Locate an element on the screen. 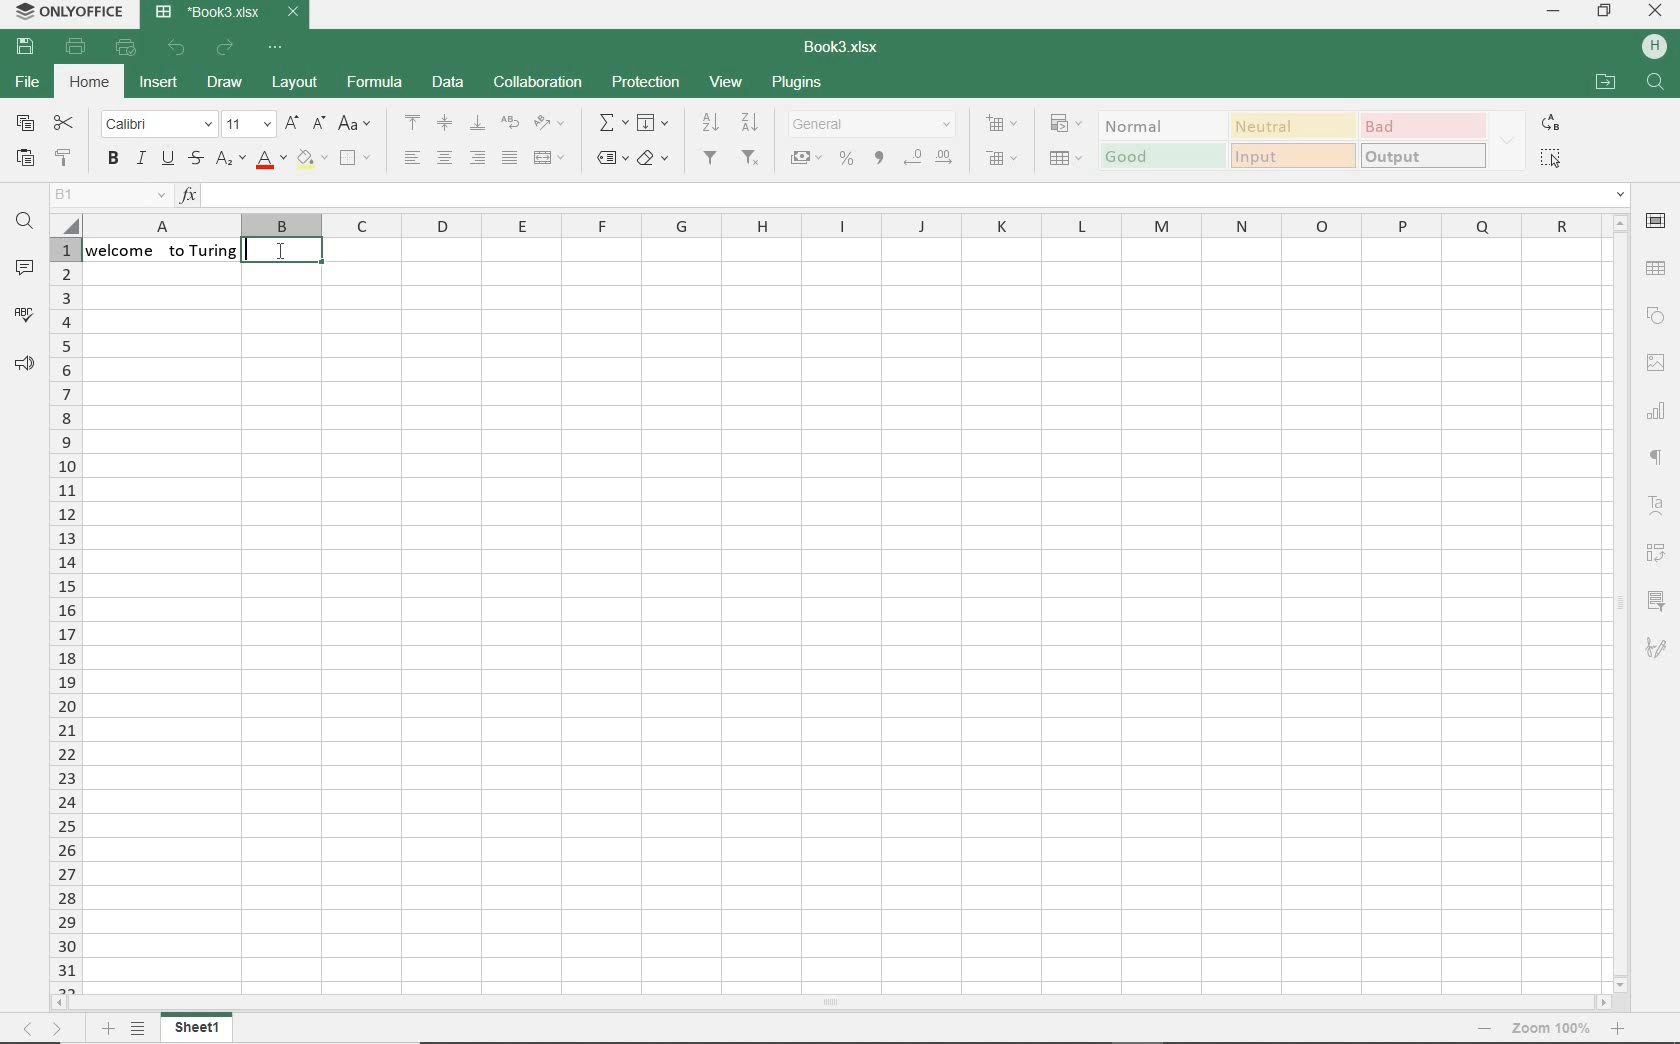 This screenshot has height=1044, width=1680. FIND is located at coordinates (1655, 81).